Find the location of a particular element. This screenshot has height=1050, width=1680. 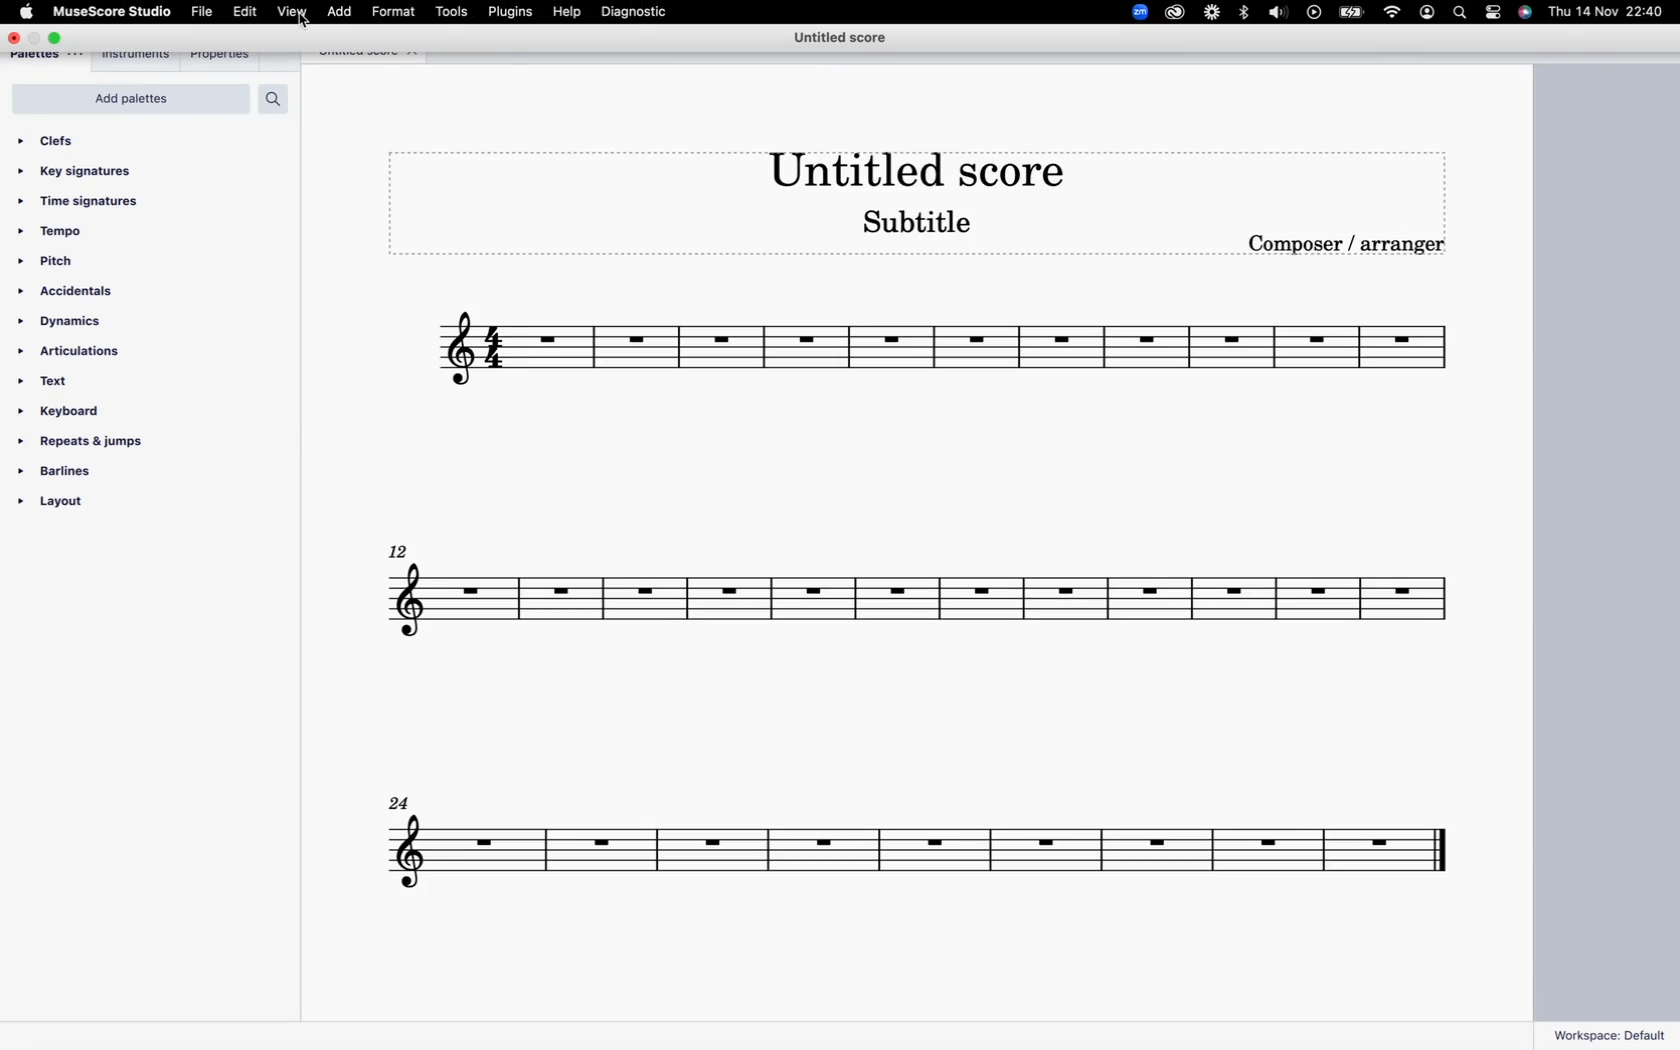

plugins is located at coordinates (513, 13).